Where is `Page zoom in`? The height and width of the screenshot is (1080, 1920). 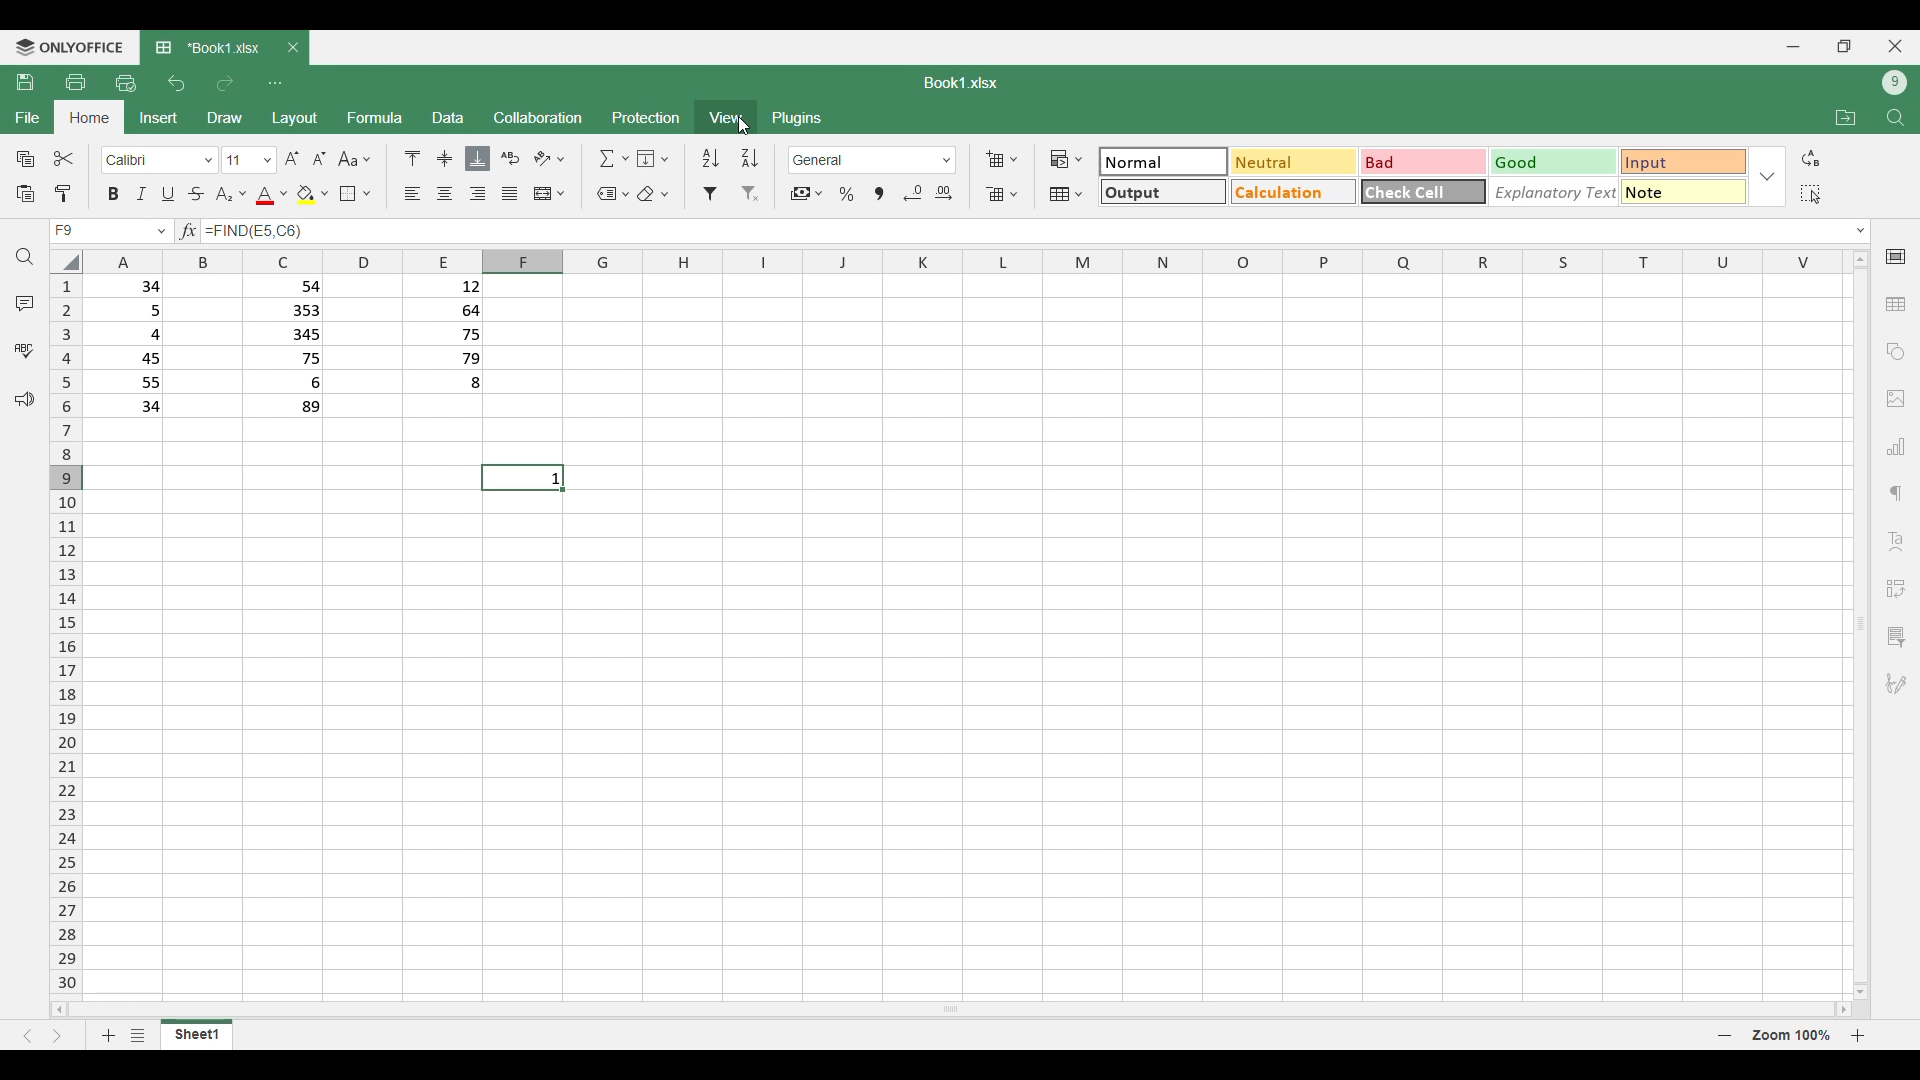 Page zoom in is located at coordinates (1858, 1036).